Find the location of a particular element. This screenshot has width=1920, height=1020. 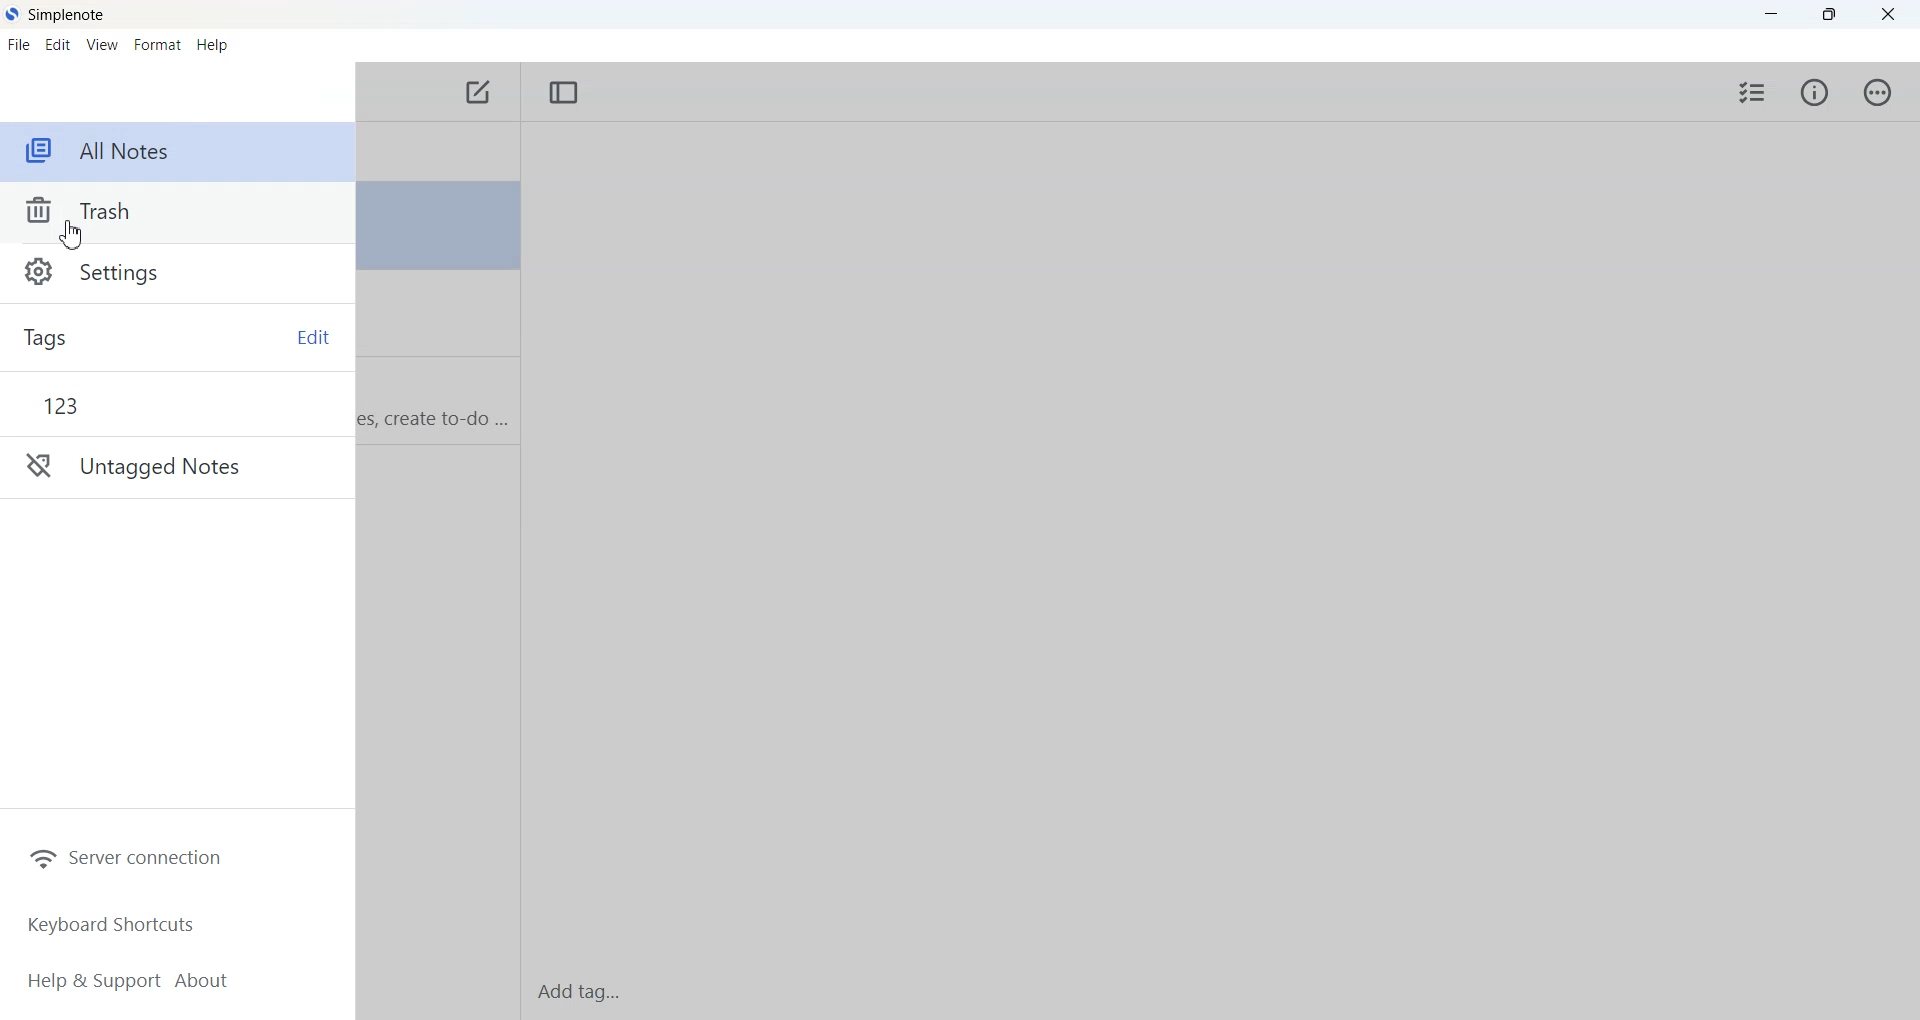

Help is located at coordinates (212, 43).